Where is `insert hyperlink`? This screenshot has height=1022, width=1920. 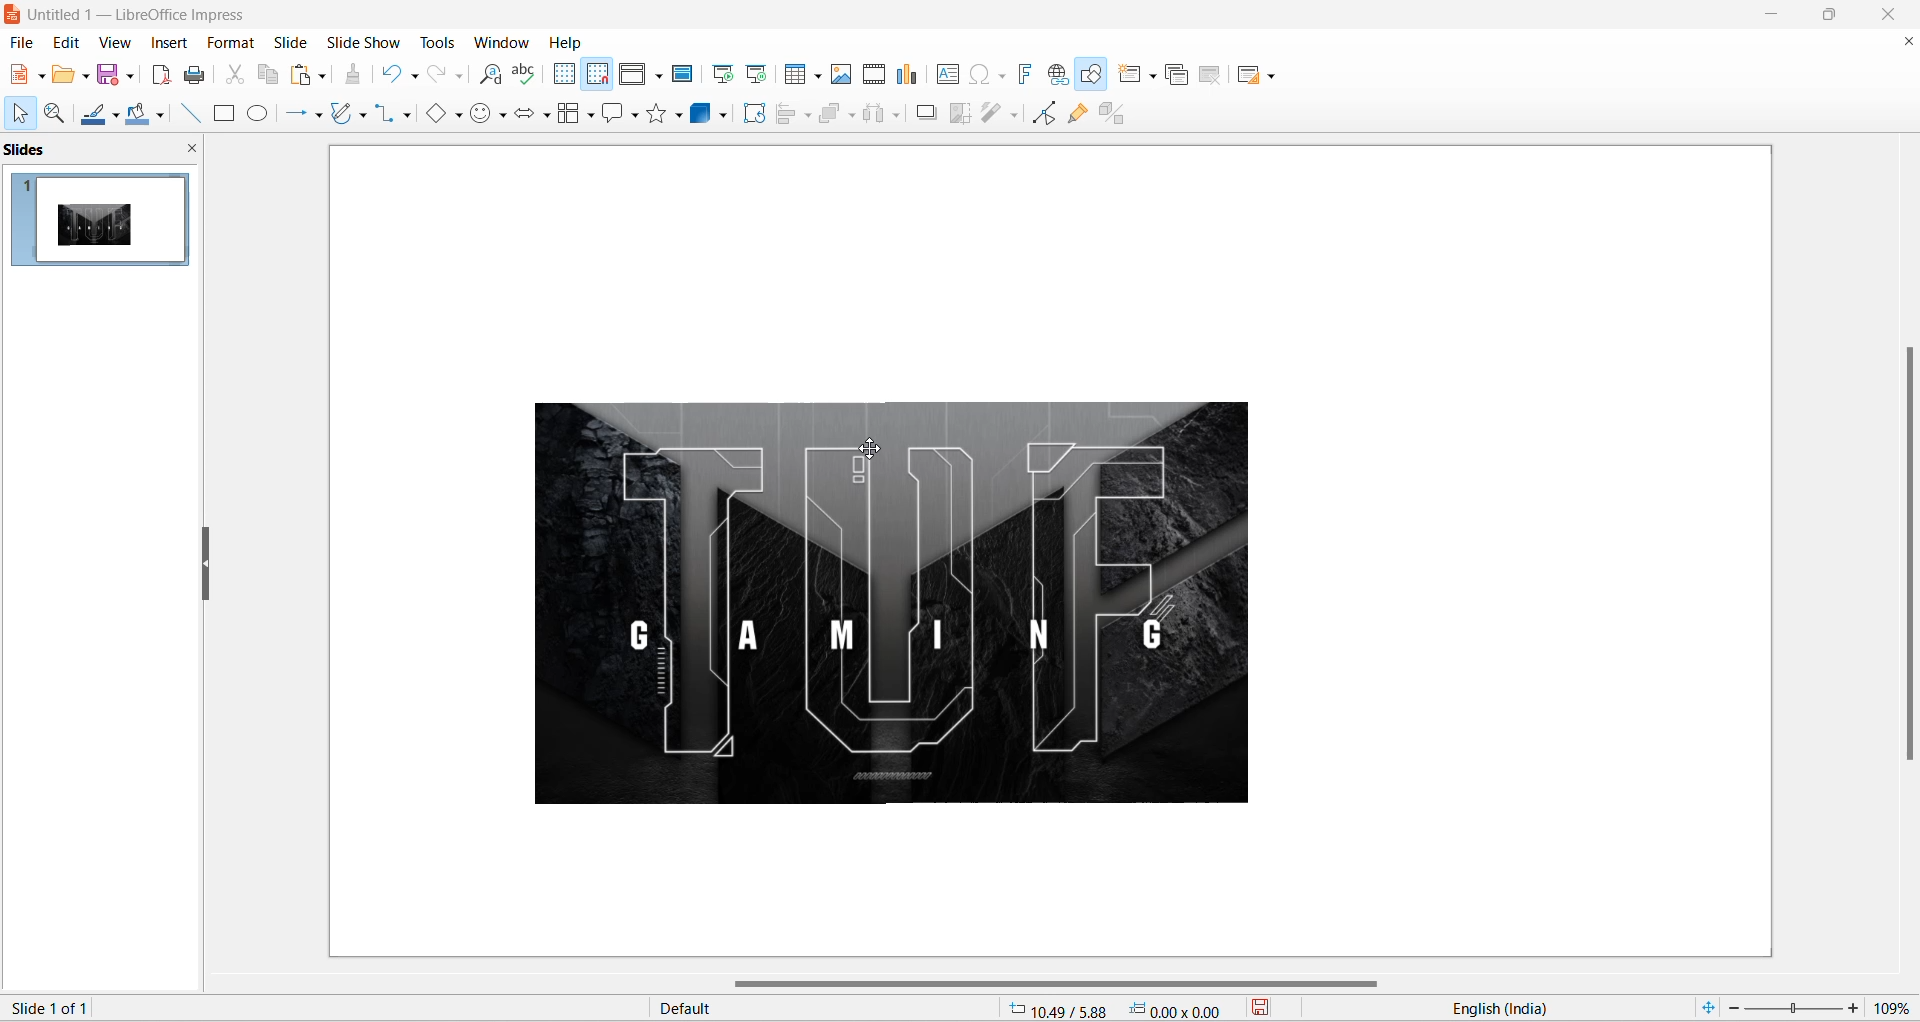 insert hyperlink is located at coordinates (1060, 76).